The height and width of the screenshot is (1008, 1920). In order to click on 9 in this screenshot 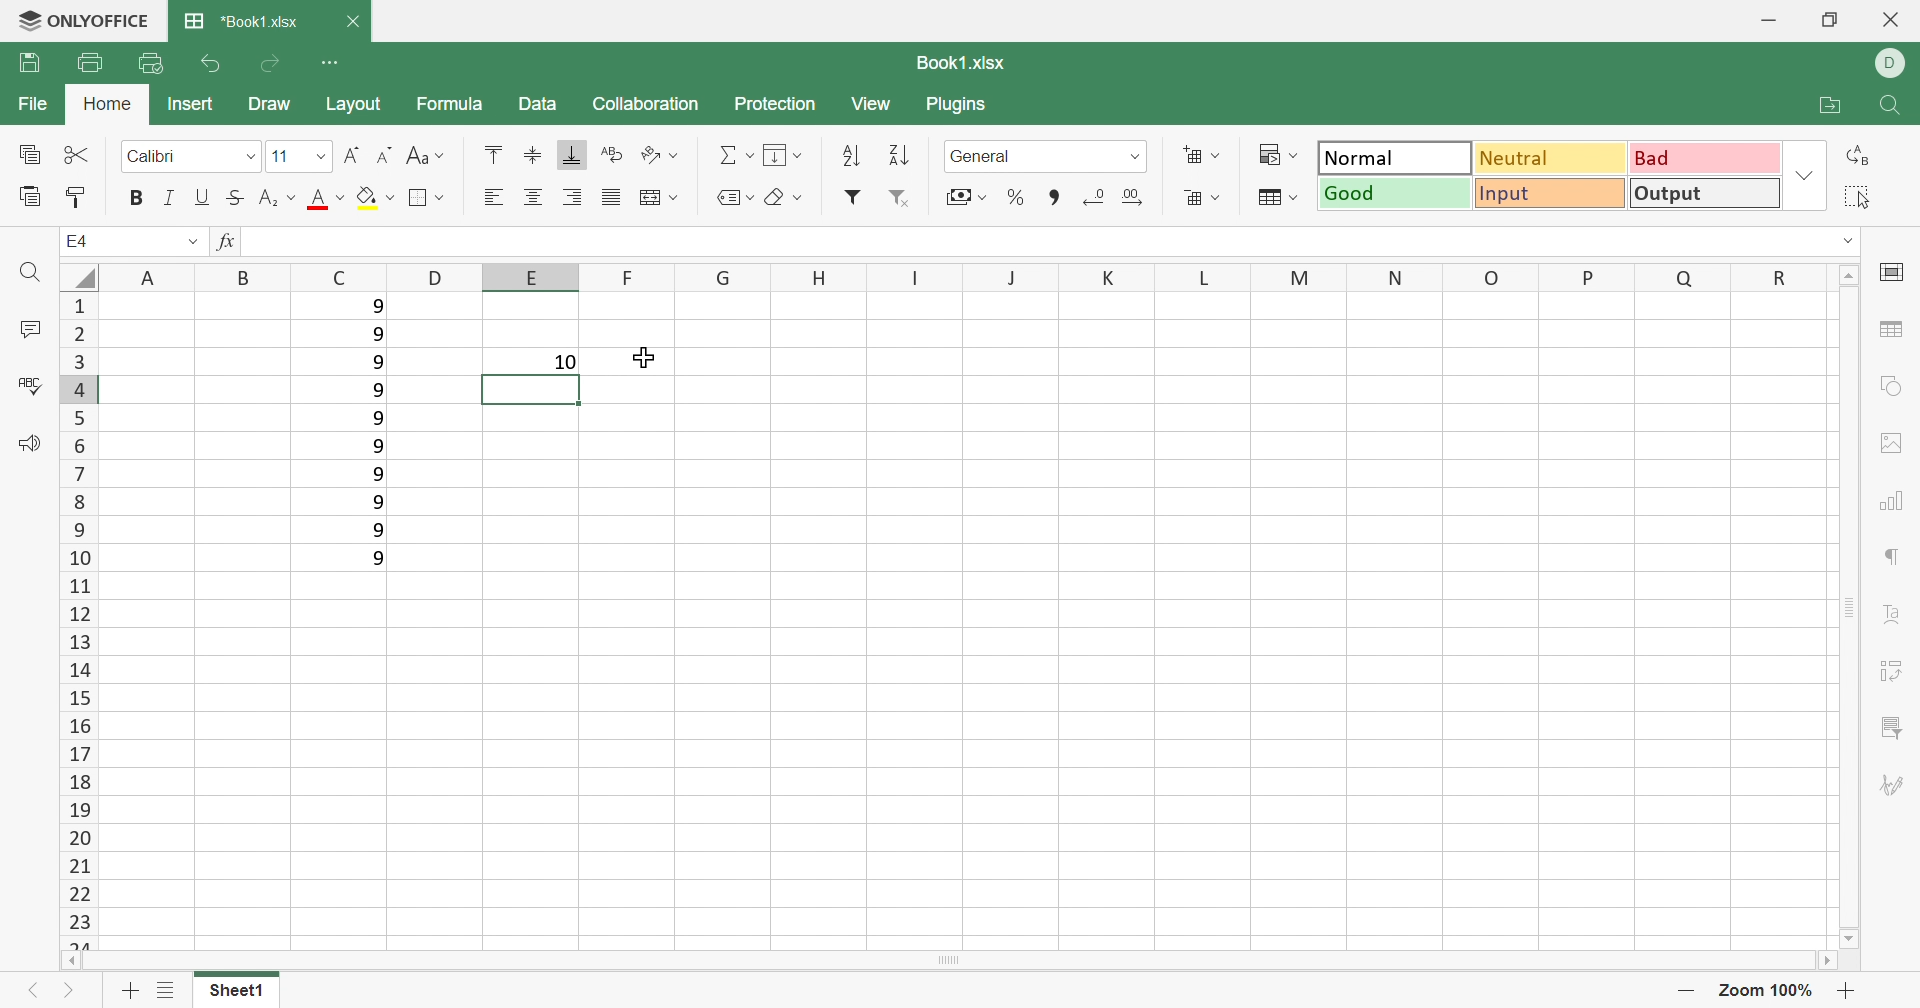, I will do `click(380, 558)`.